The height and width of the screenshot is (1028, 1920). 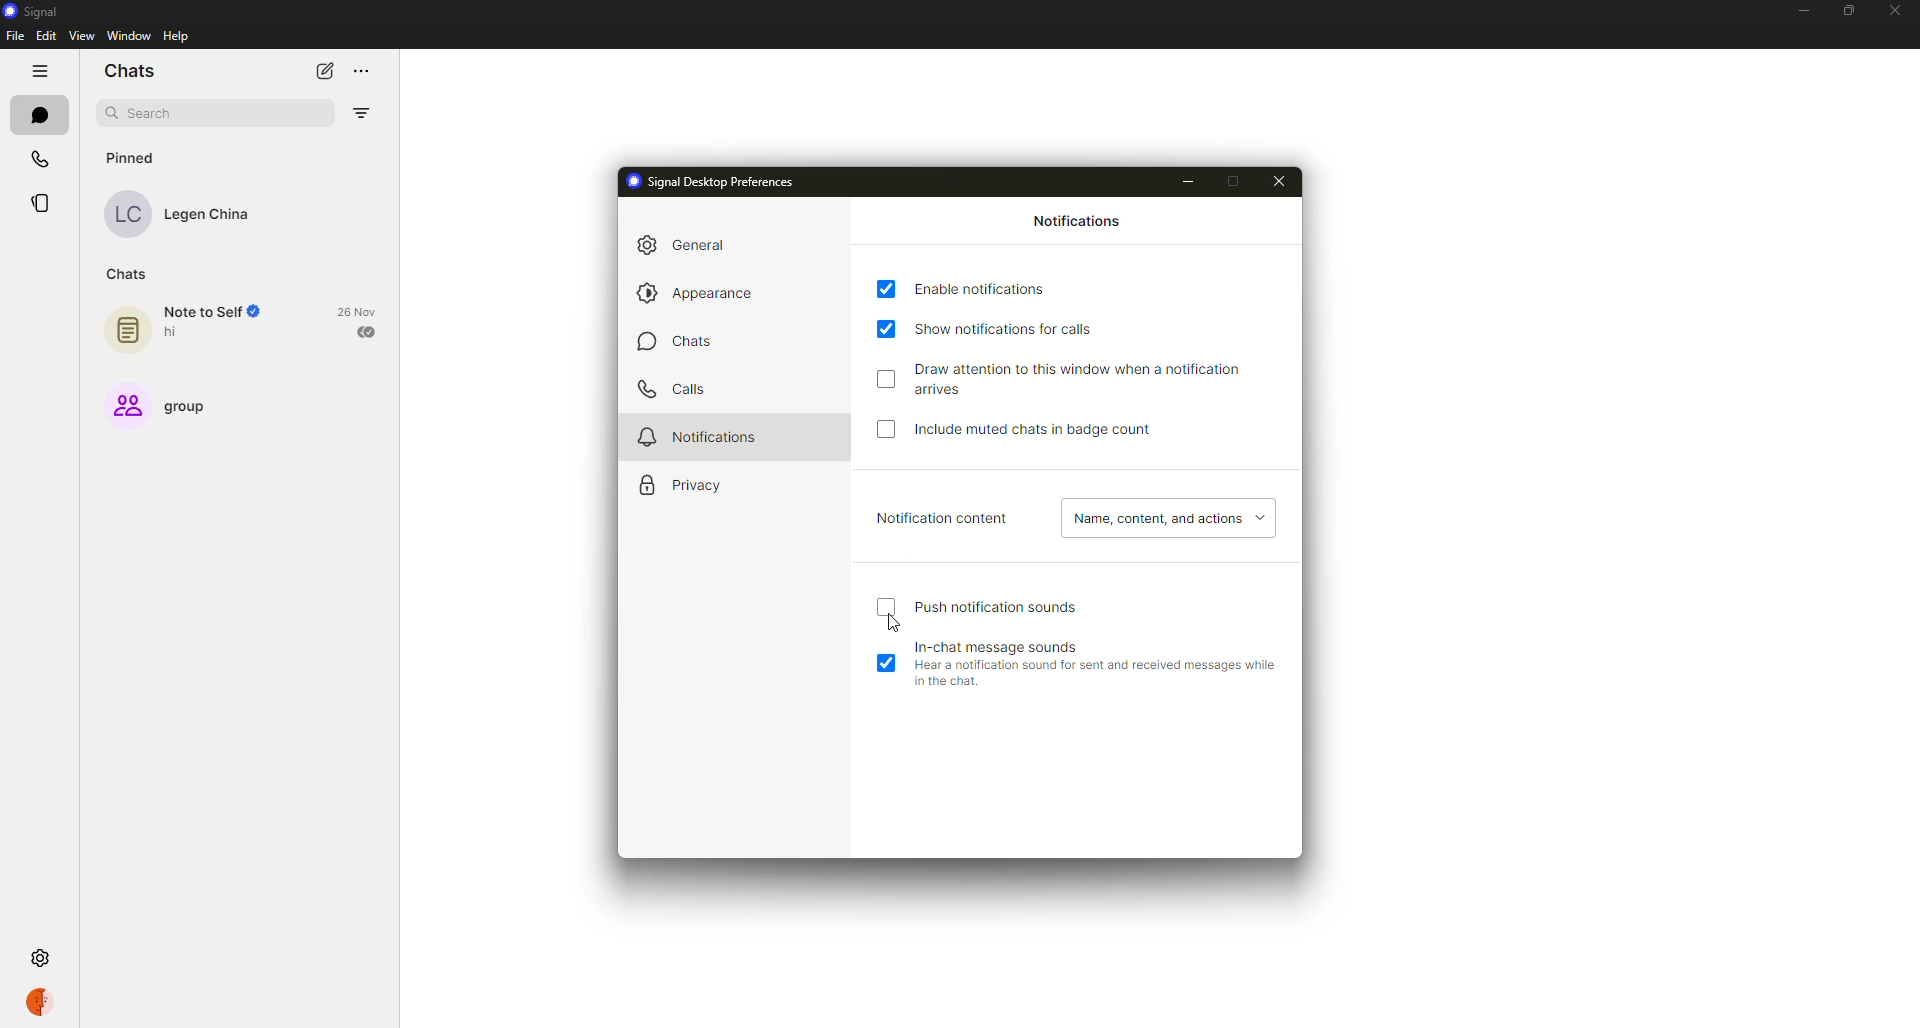 I want to click on click to enable, so click(x=890, y=380).